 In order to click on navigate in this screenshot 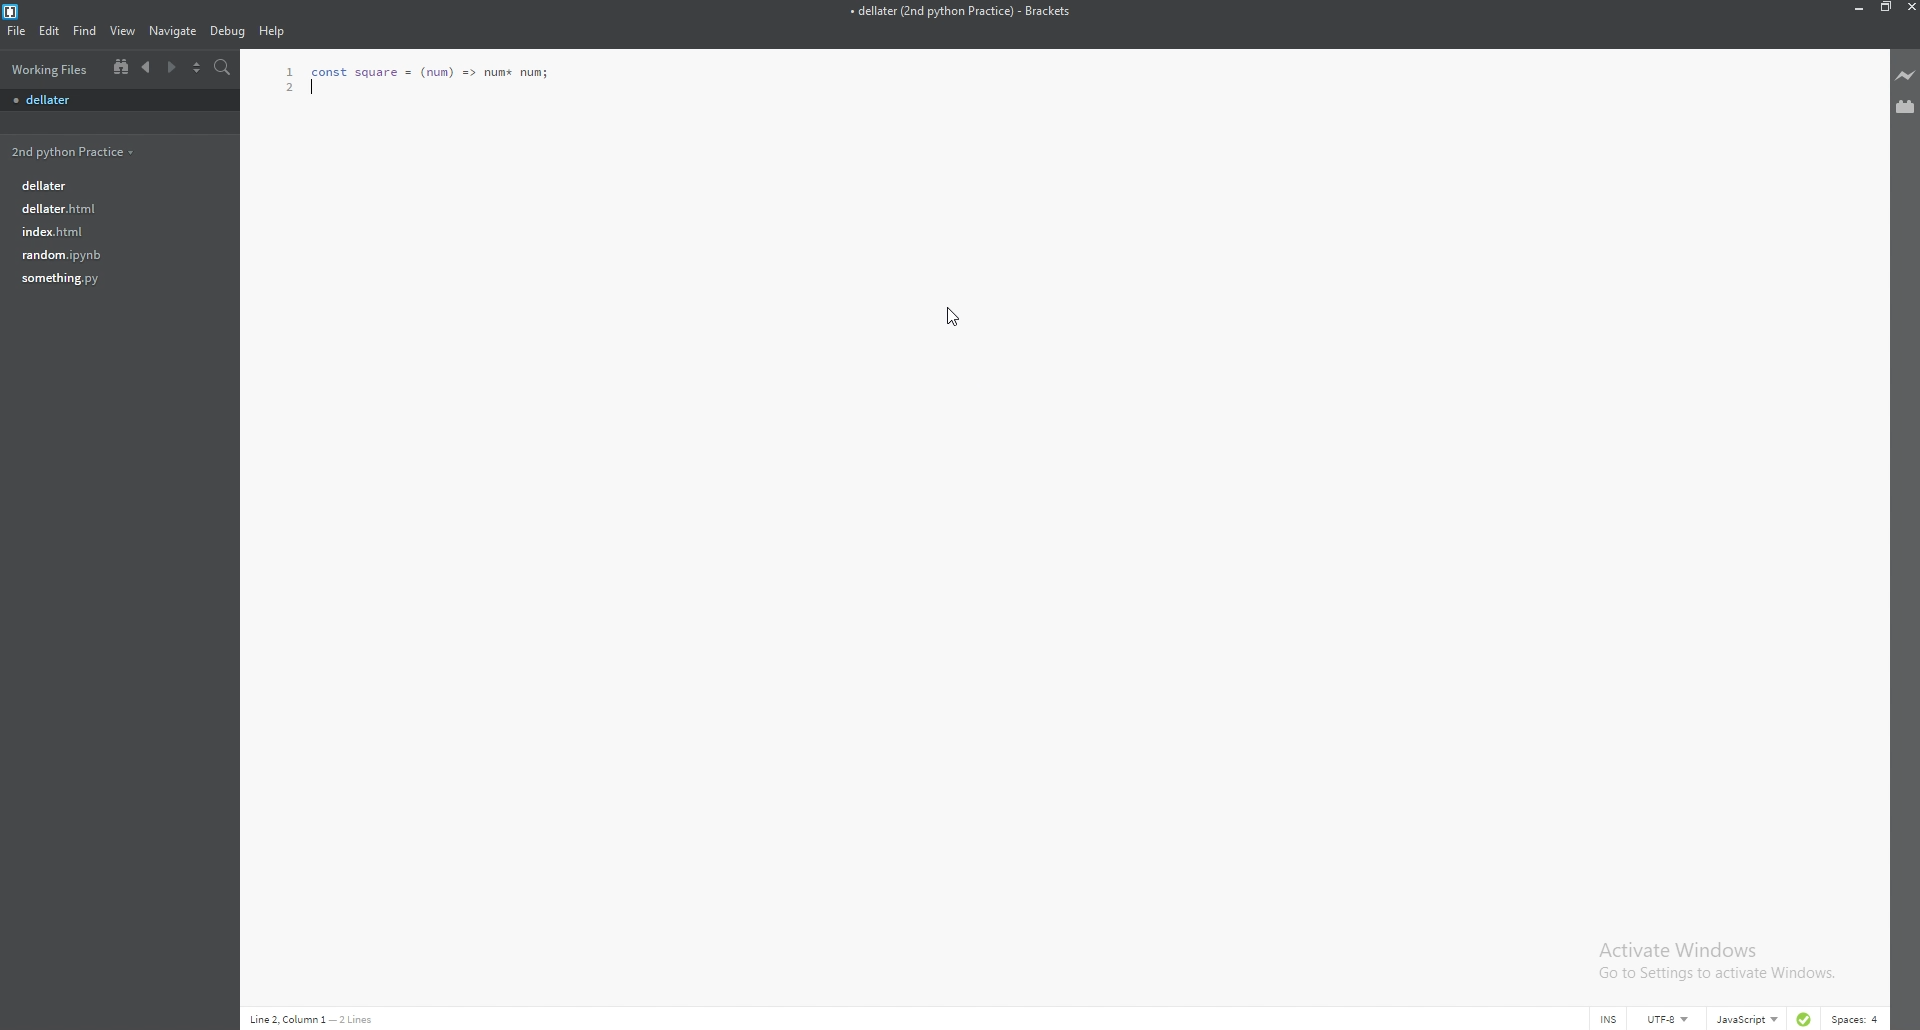, I will do `click(173, 31)`.